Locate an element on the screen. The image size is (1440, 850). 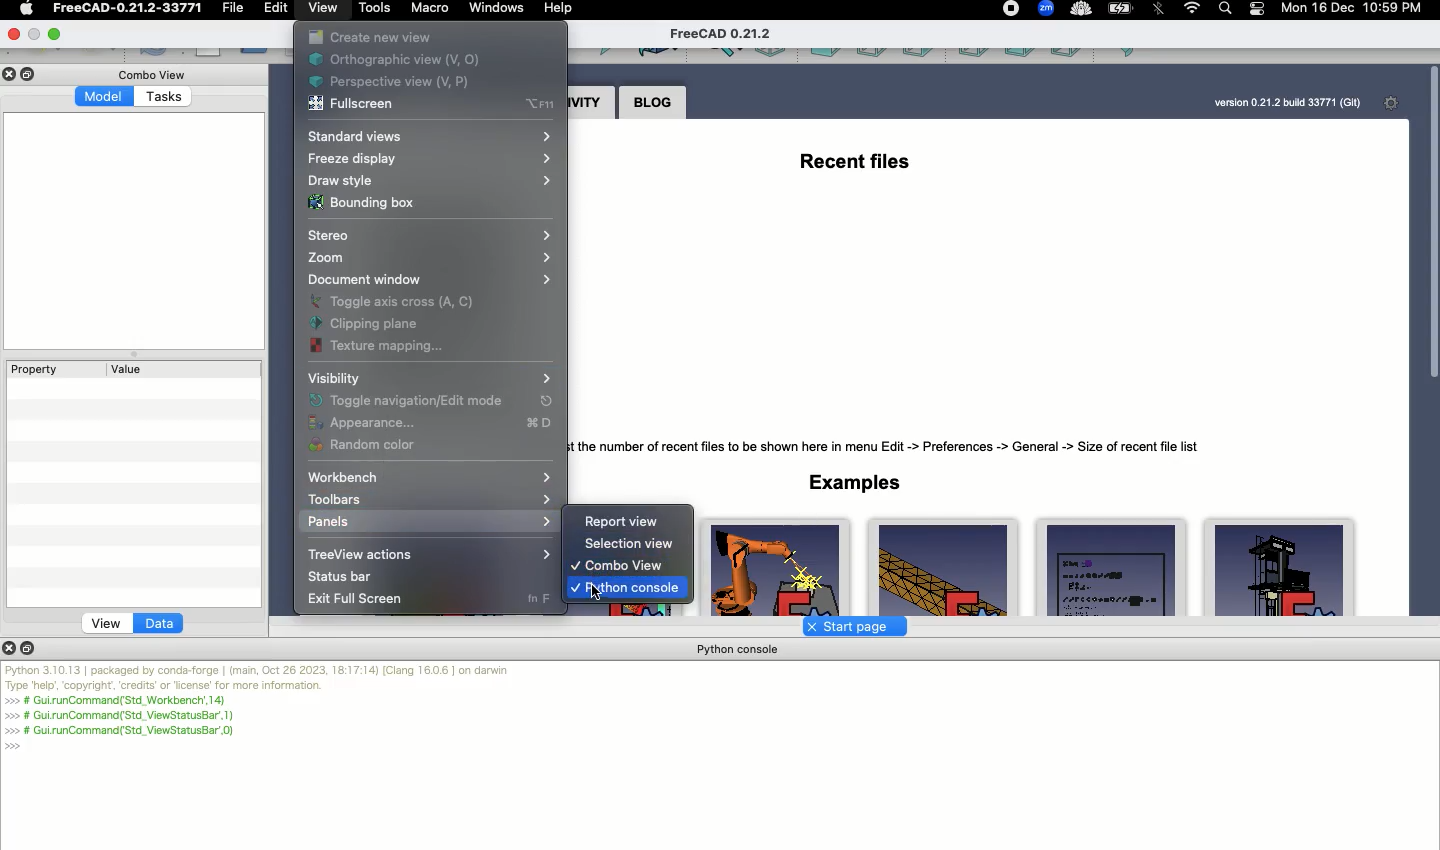
Exit full screen is located at coordinates (354, 599).